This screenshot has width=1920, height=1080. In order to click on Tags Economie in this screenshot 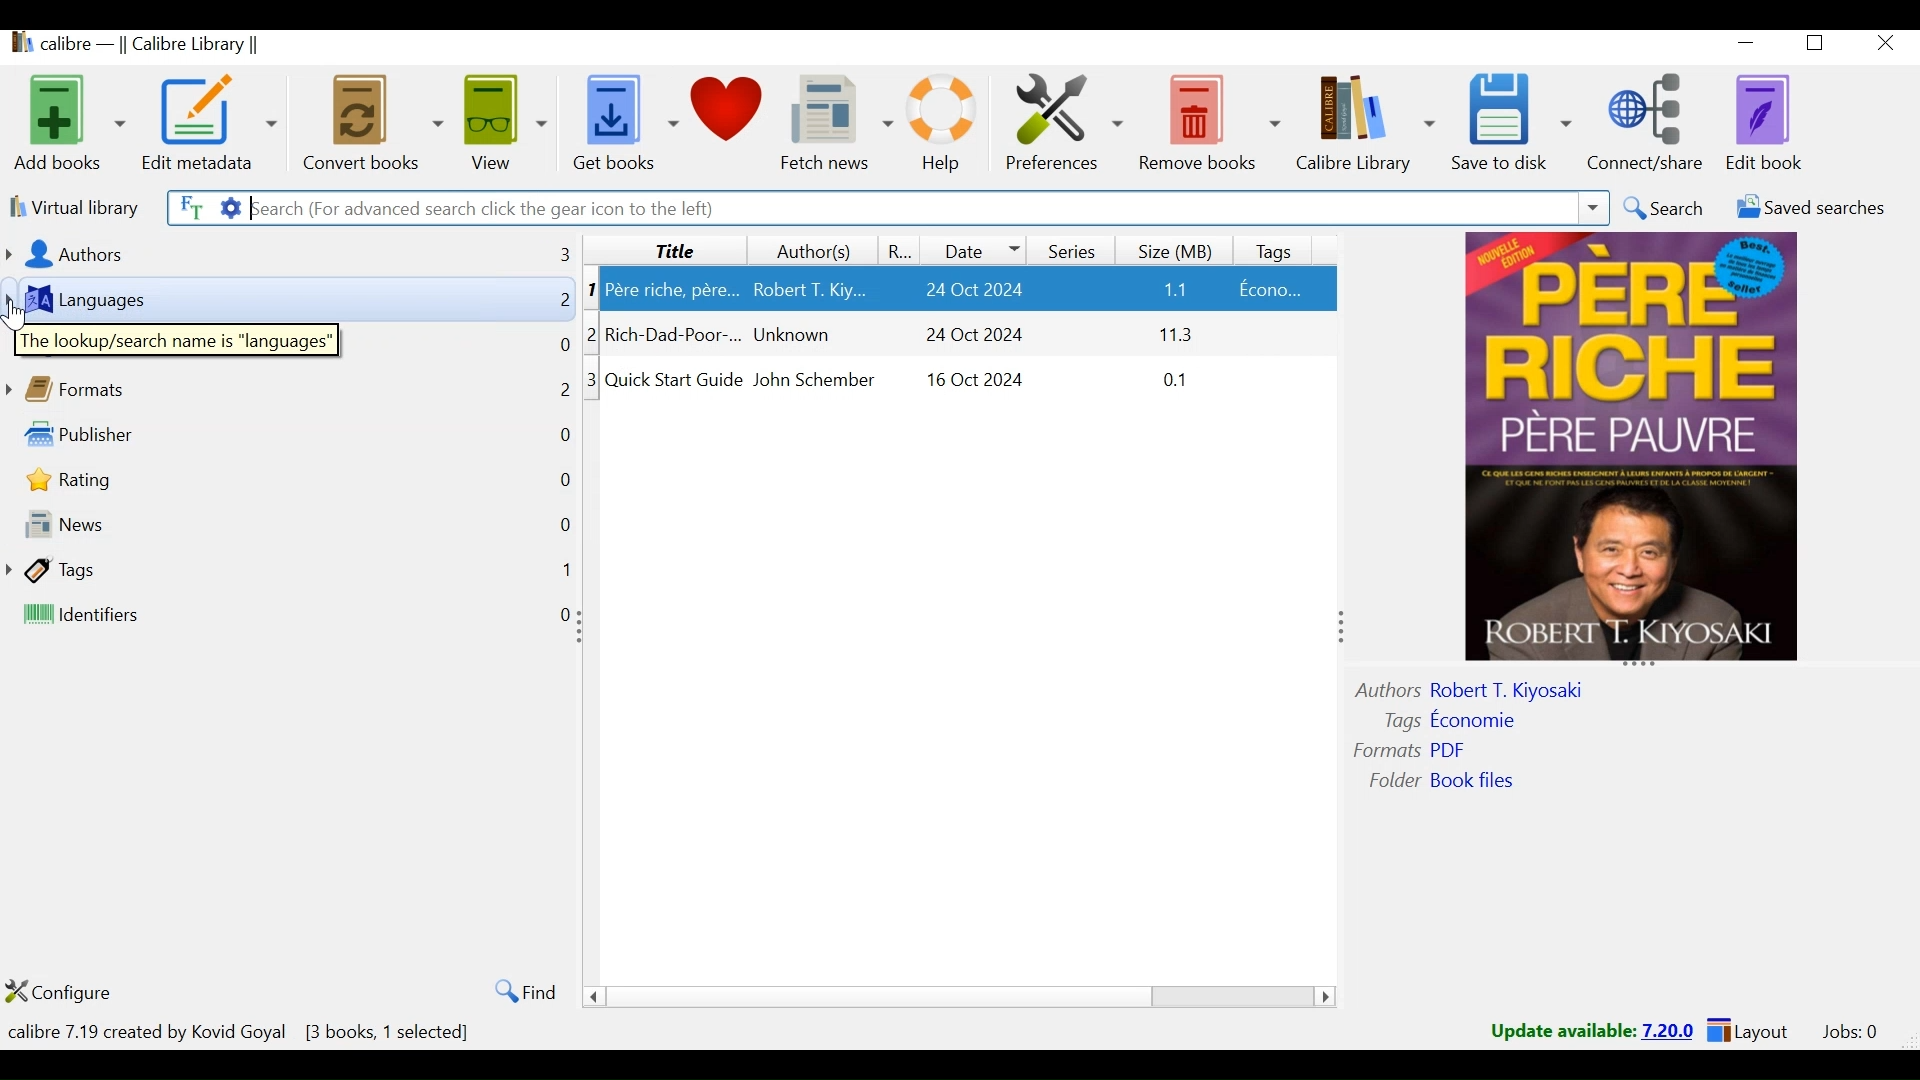, I will do `click(1453, 718)`.